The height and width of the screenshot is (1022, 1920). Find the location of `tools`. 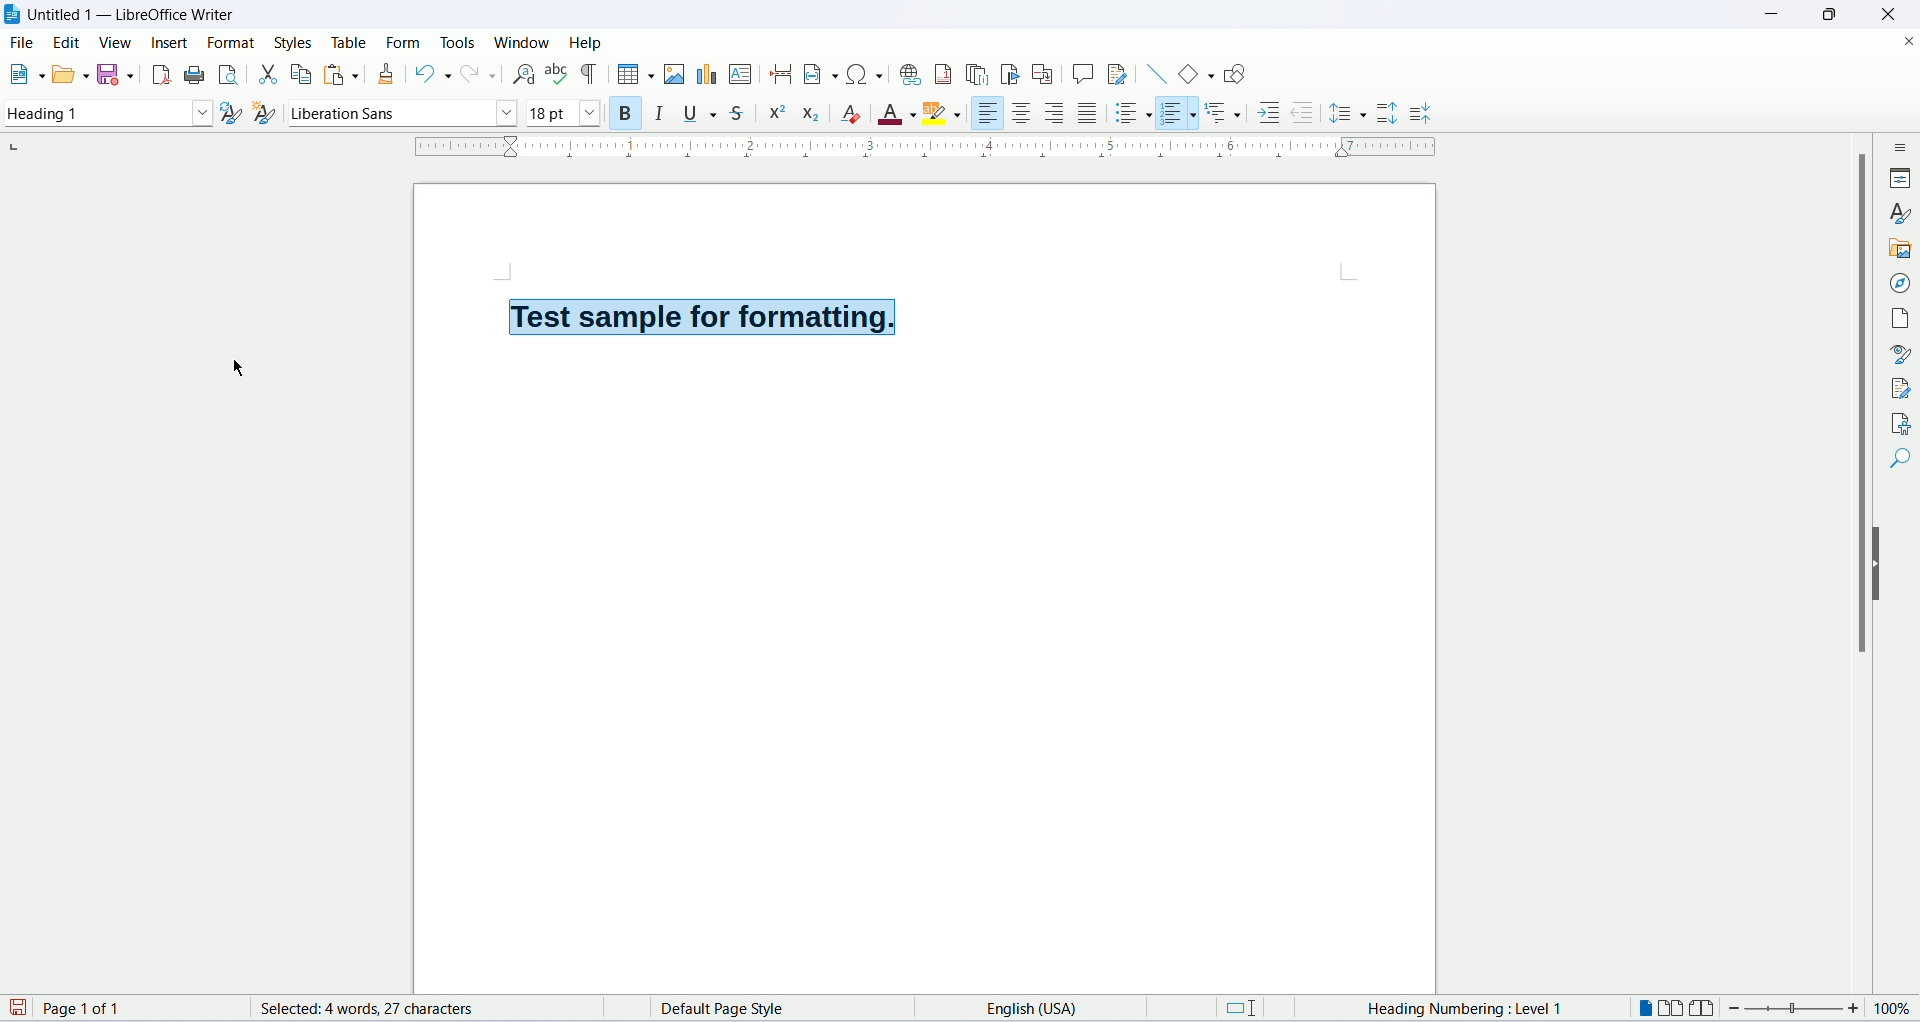

tools is located at coordinates (459, 39).